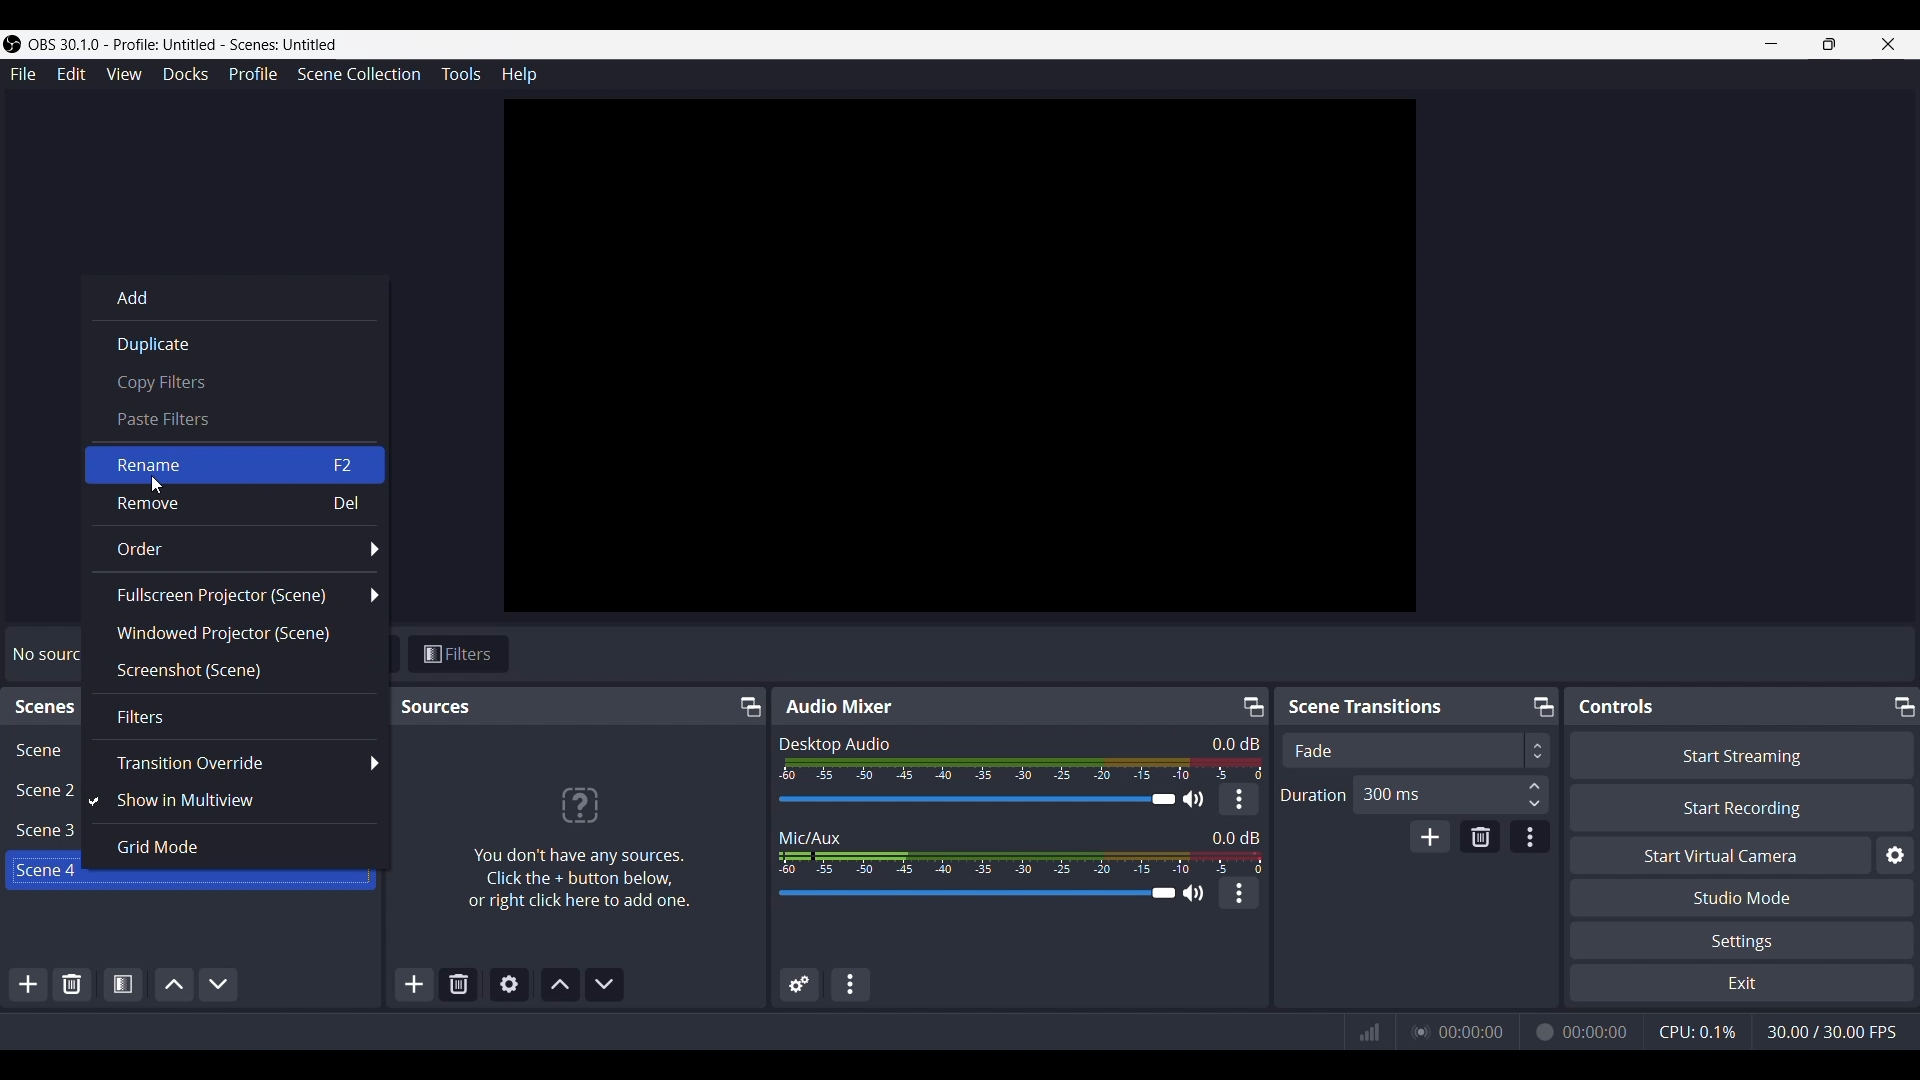 Image resolution: width=1920 pixels, height=1080 pixels. Describe the element at coordinates (1253, 706) in the screenshot. I see ` Undock/Pop-out icon` at that location.